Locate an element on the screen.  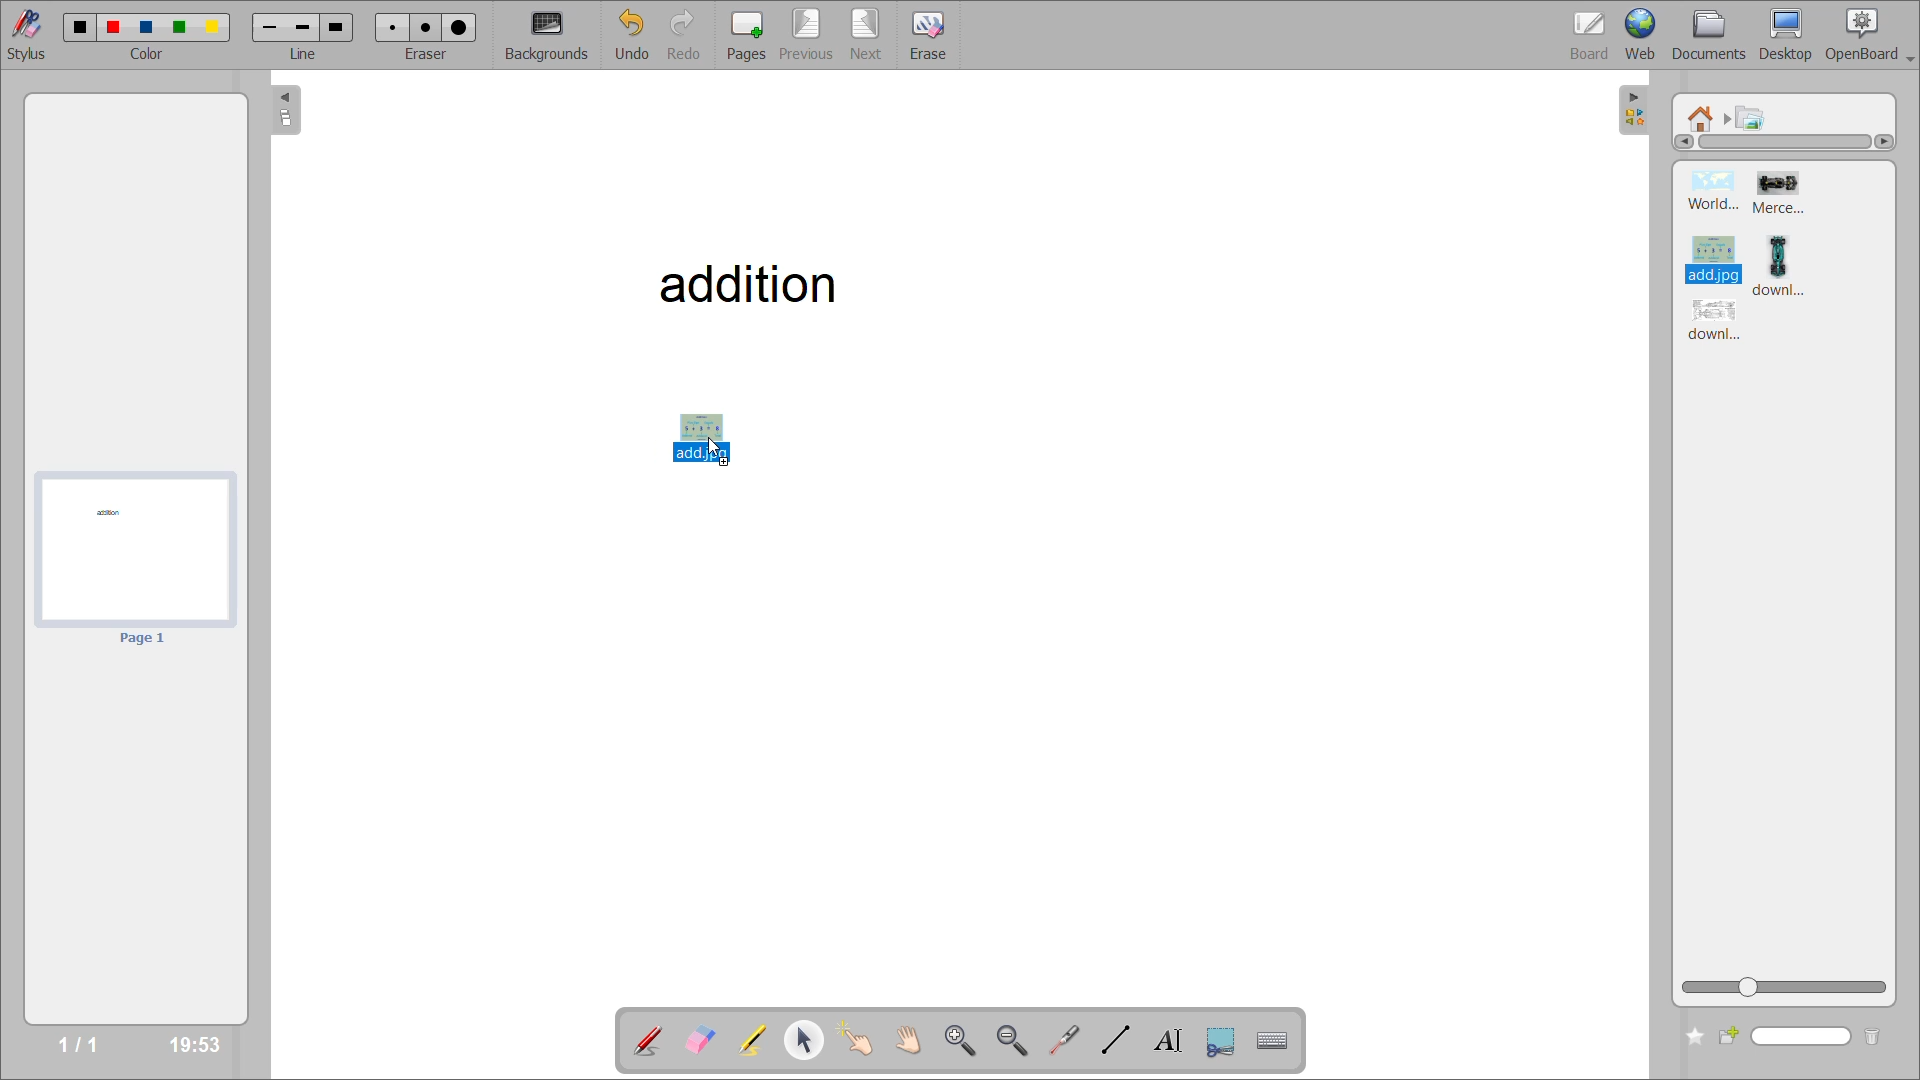
line 1 is located at coordinates (270, 28).